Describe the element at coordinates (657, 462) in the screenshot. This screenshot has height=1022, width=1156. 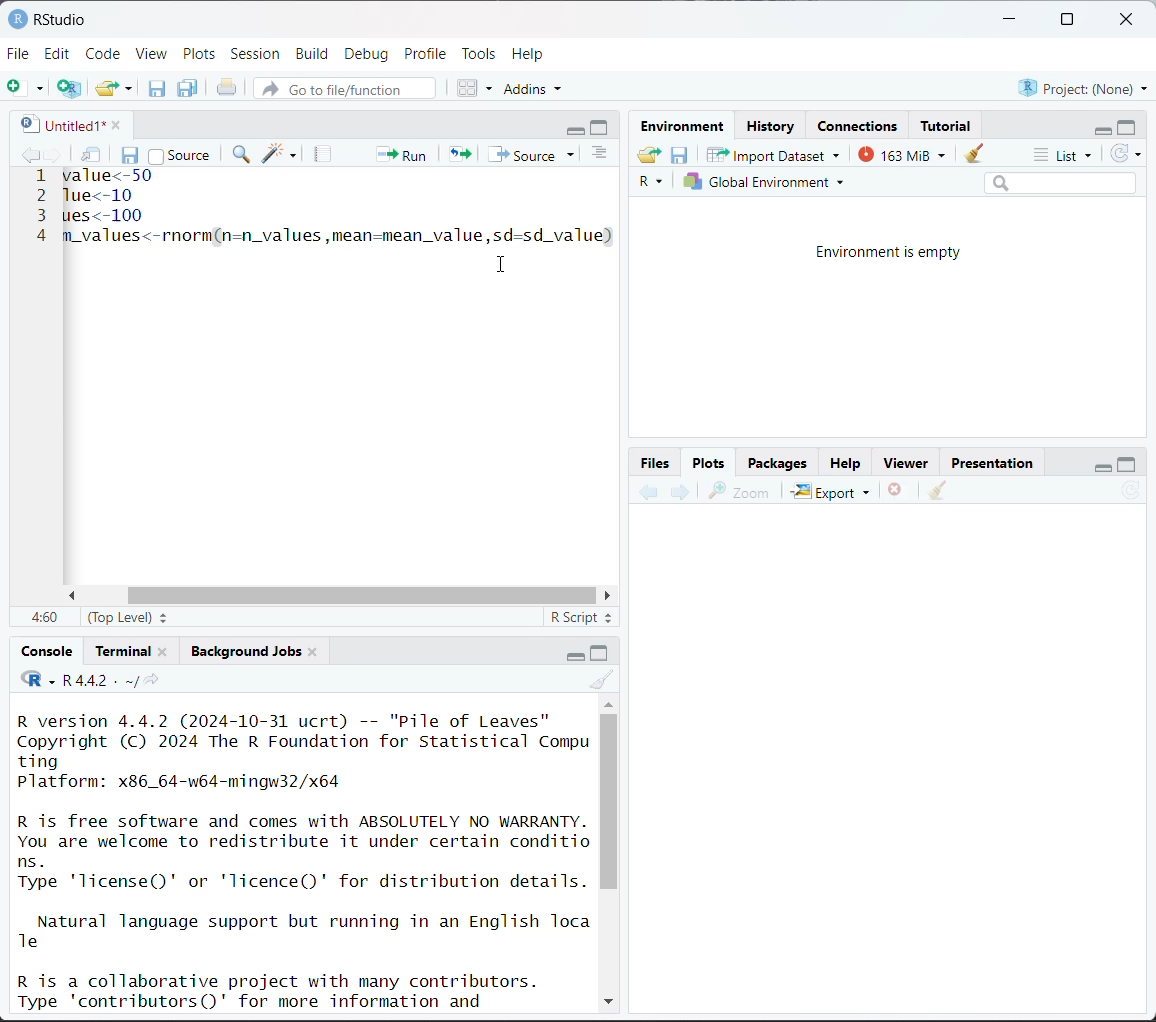
I see `` at that location.